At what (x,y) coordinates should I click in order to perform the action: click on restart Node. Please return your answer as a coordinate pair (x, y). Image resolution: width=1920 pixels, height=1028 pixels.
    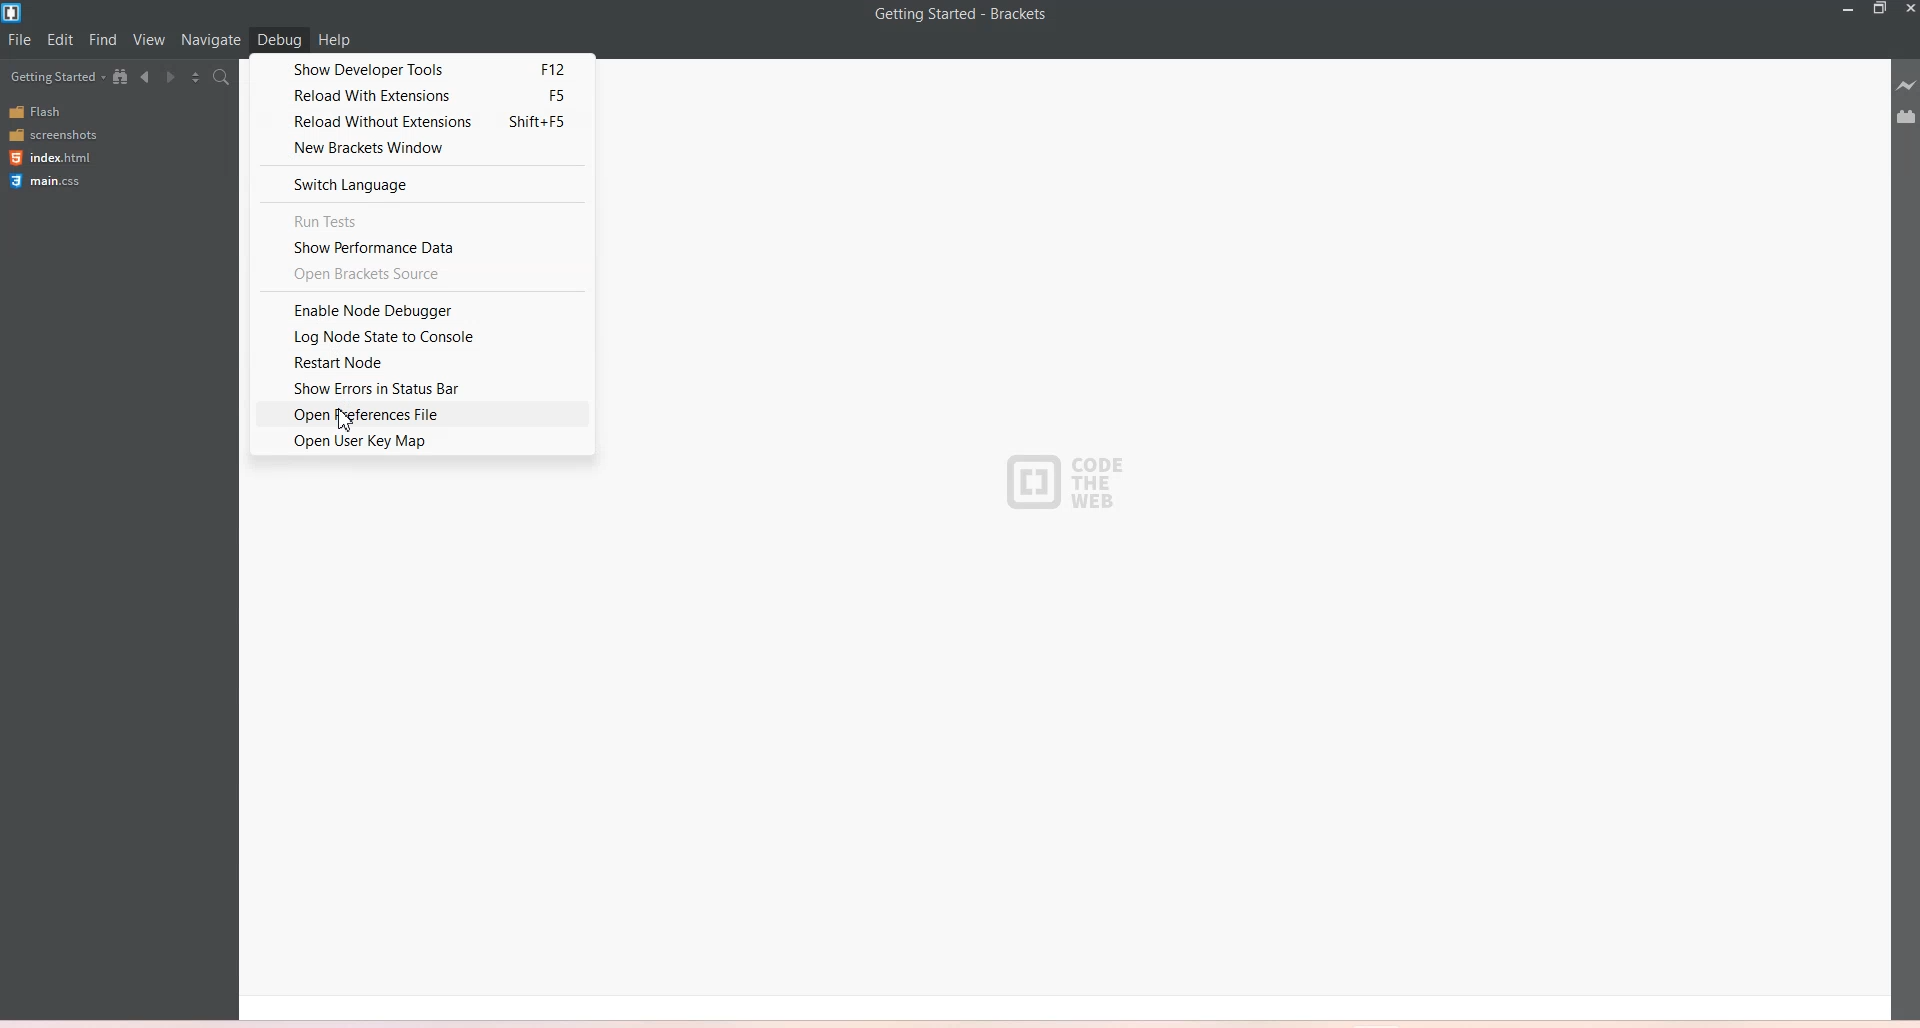
    Looking at the image, I should click on (415, 360).